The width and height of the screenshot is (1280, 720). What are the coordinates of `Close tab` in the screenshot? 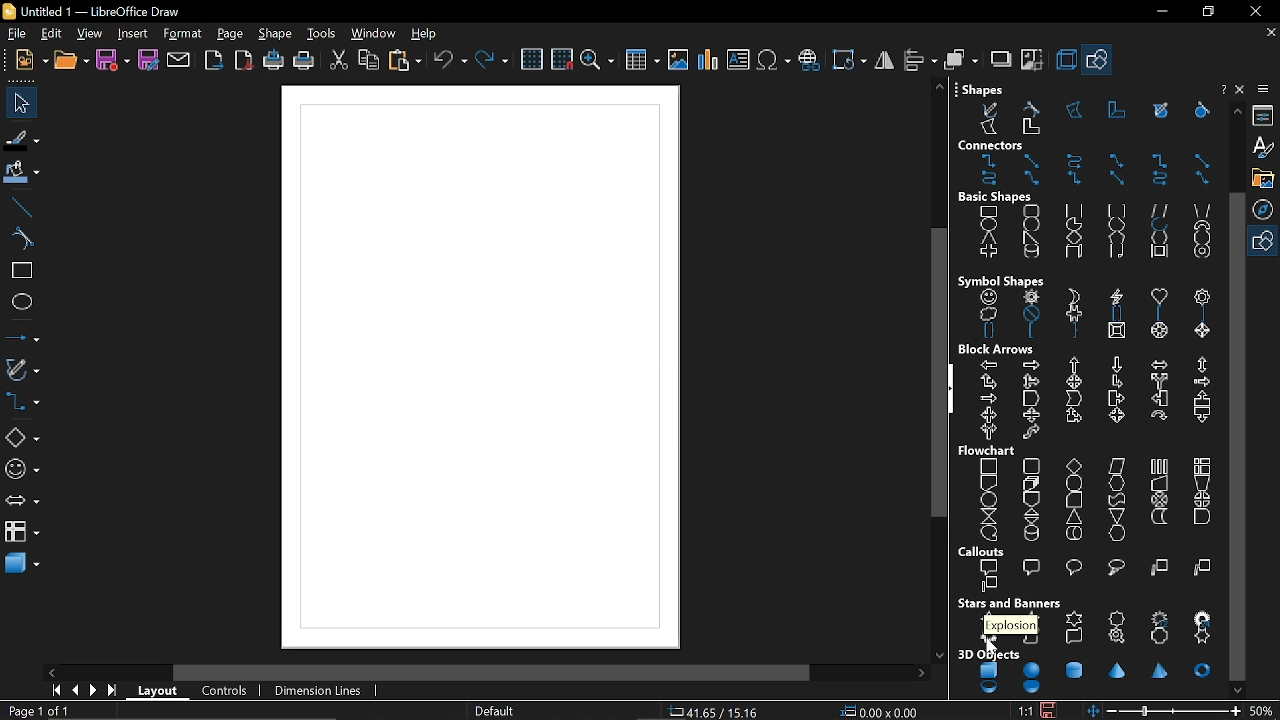 It's located at (1269, 31).